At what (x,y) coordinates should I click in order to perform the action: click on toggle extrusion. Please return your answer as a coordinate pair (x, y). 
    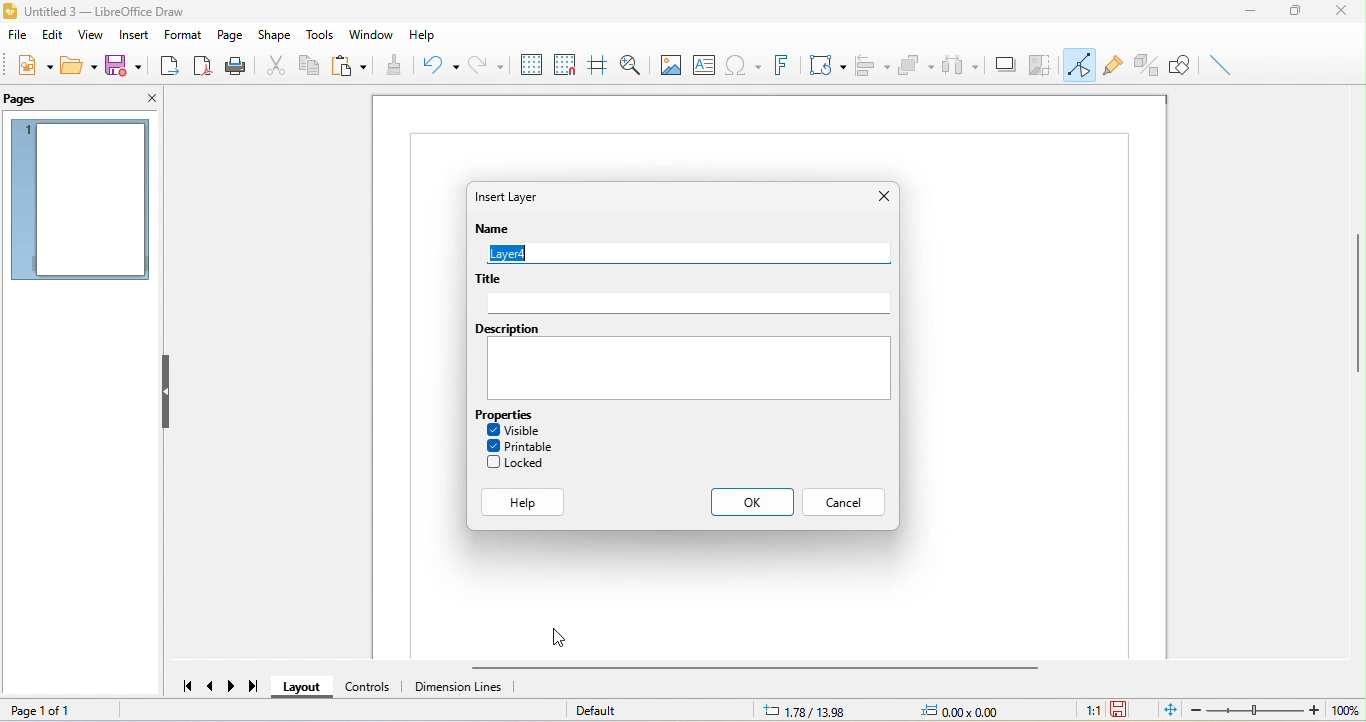
    Looking at the image, I should click on (1146, 65).